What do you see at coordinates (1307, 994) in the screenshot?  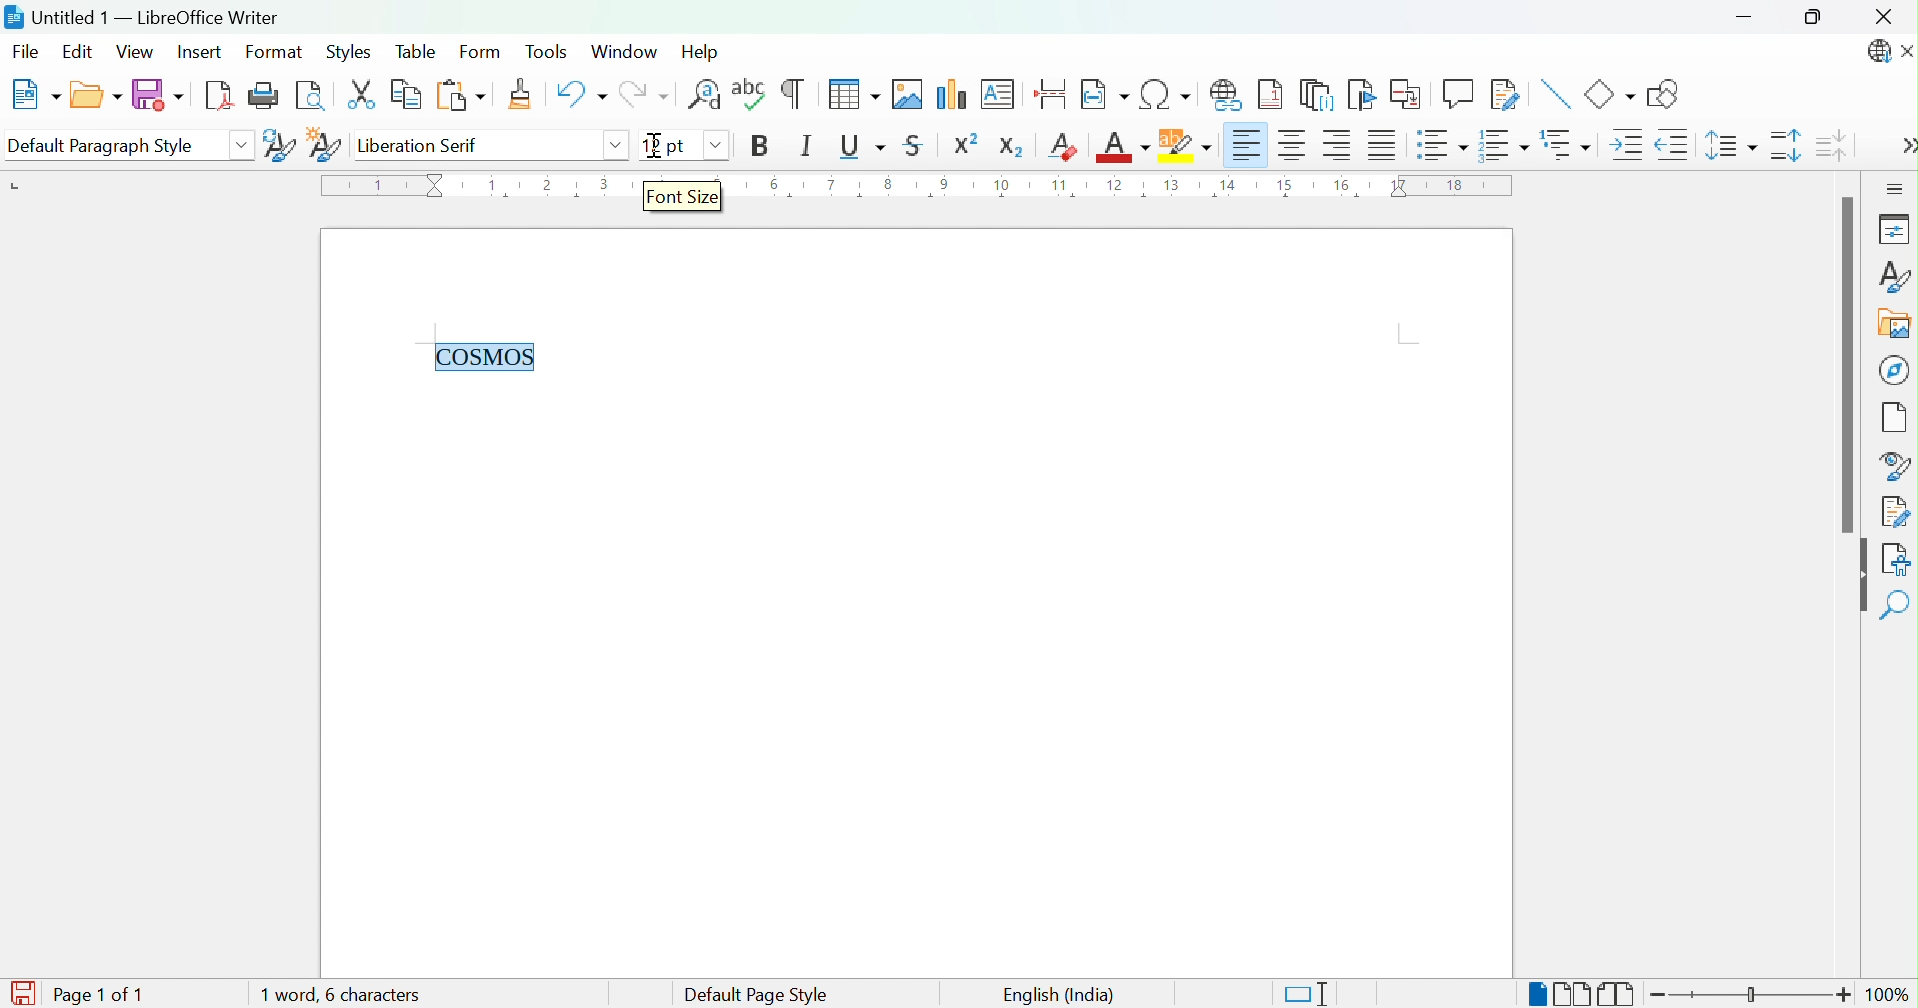 I see `Standard selection. Click to change the selection mode.` at bounding box center [1307, 994].